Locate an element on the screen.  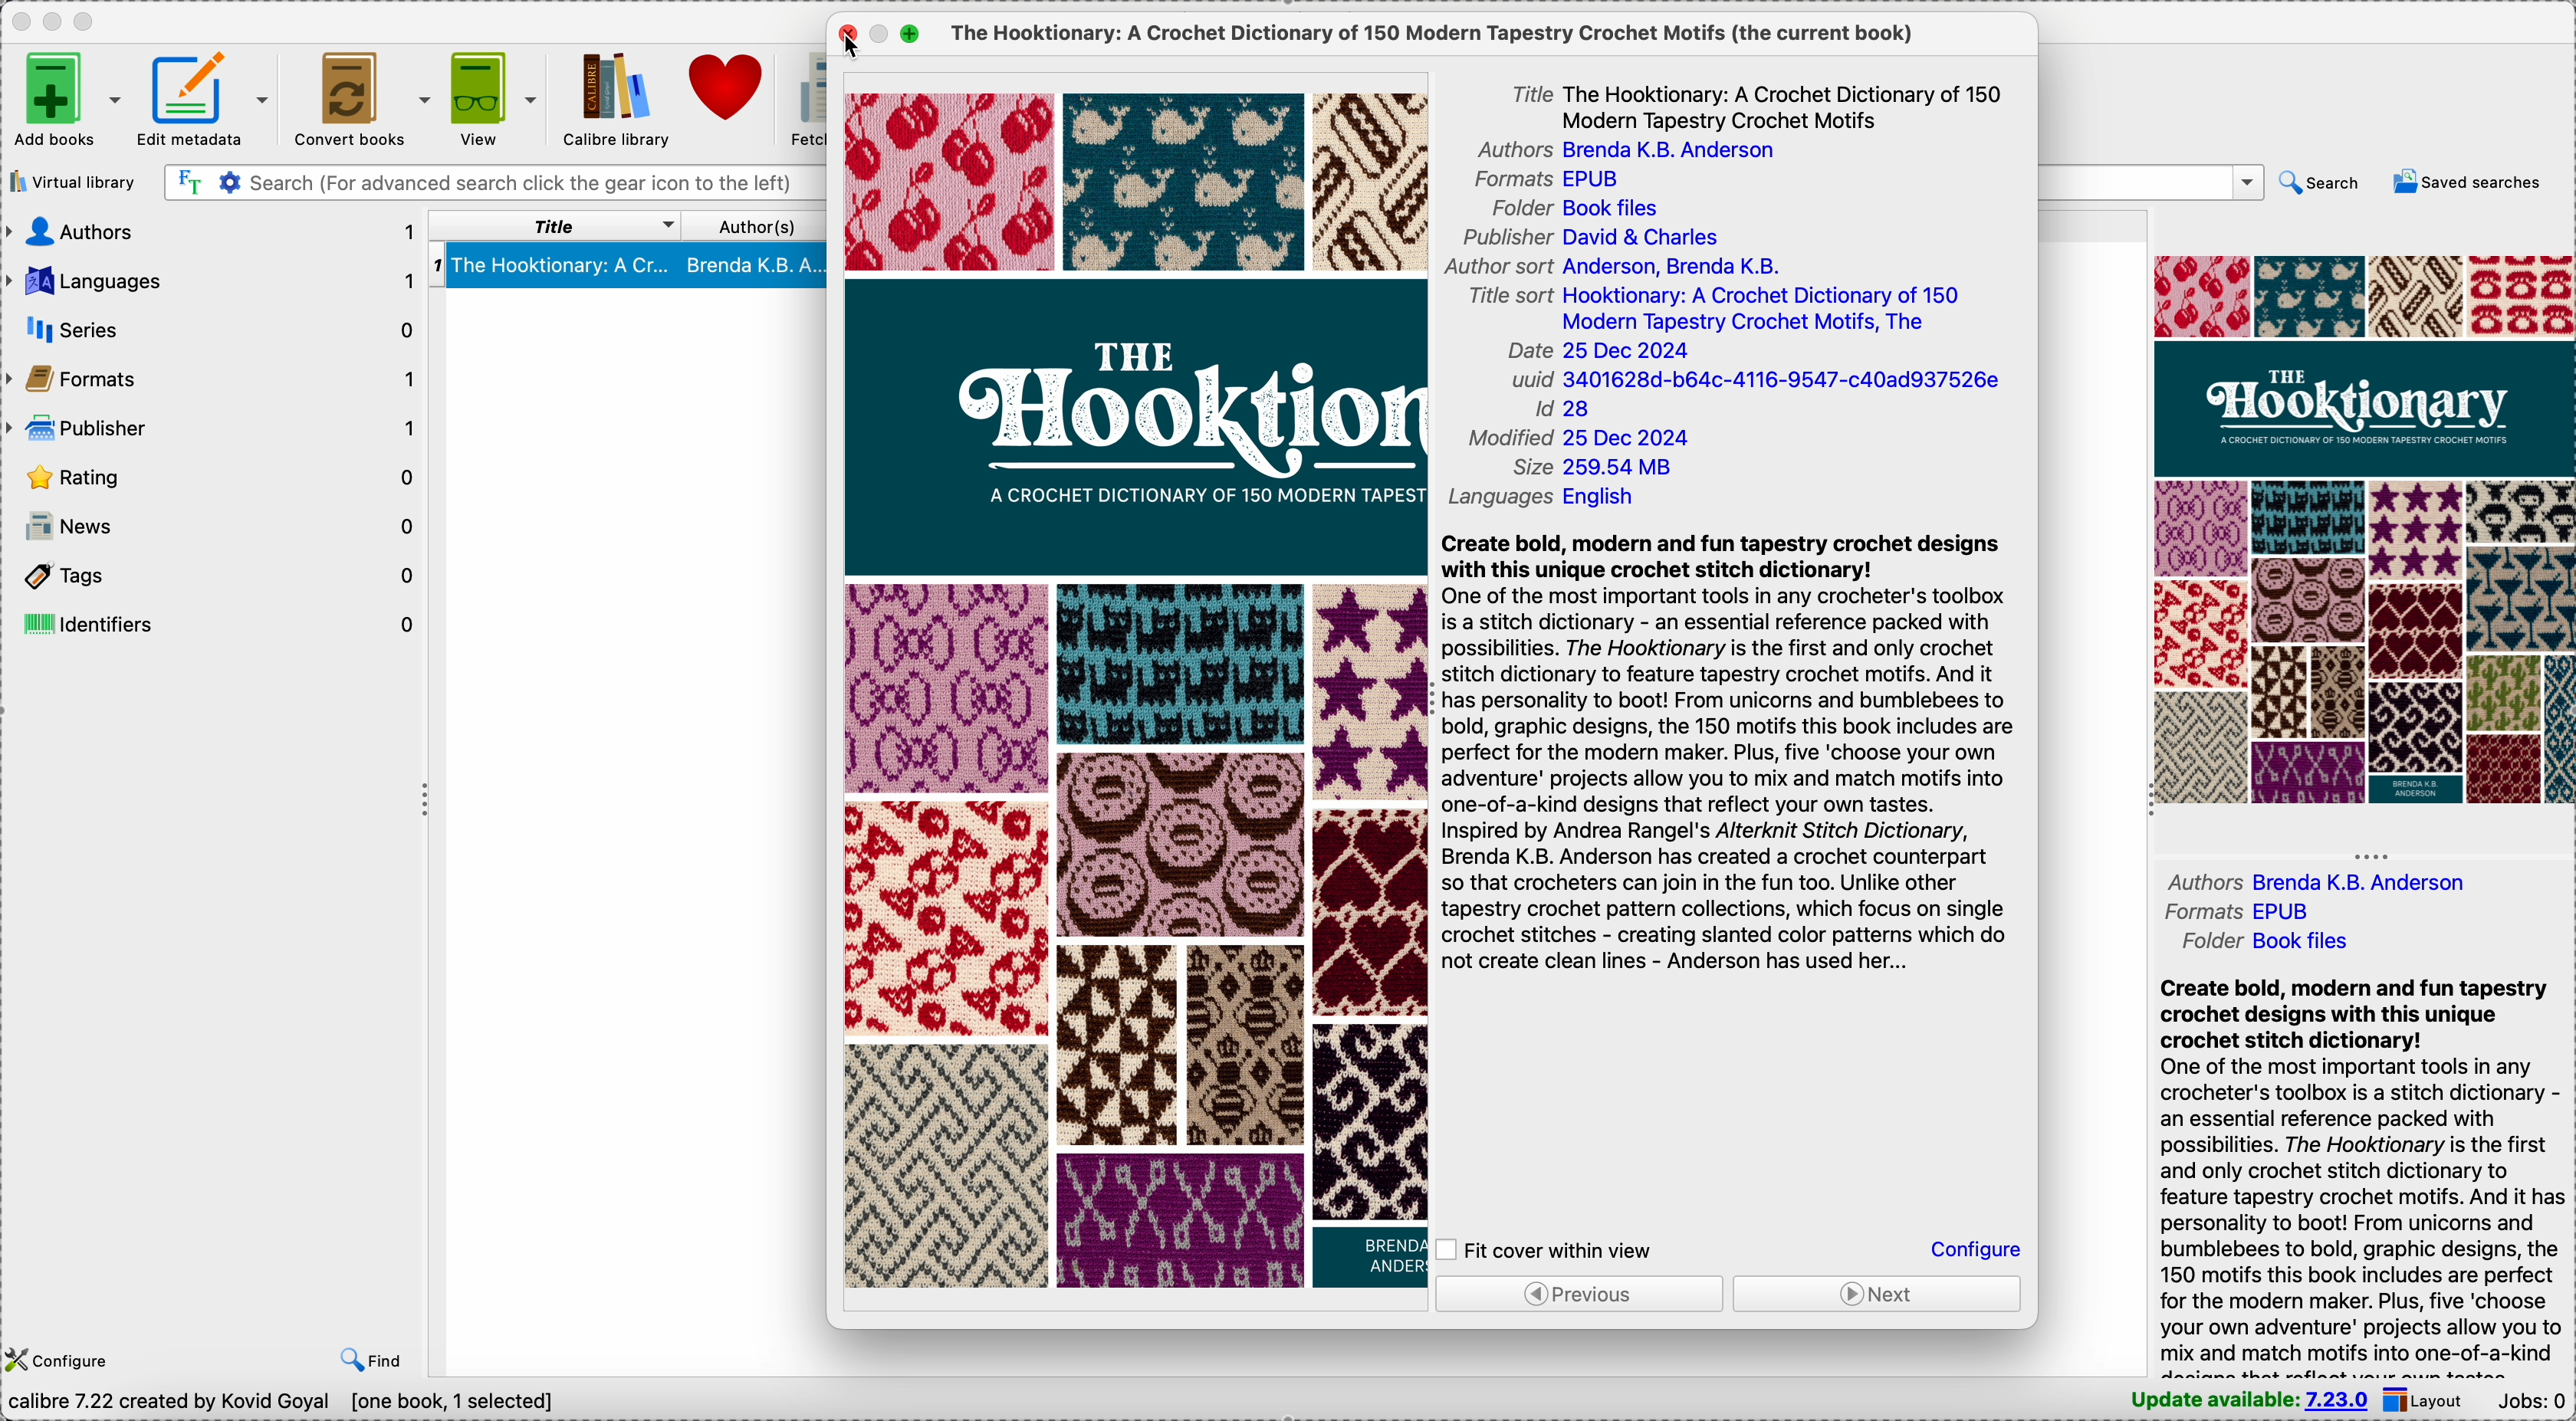
double click on book cover preview is located at coordinates (2363, 530).